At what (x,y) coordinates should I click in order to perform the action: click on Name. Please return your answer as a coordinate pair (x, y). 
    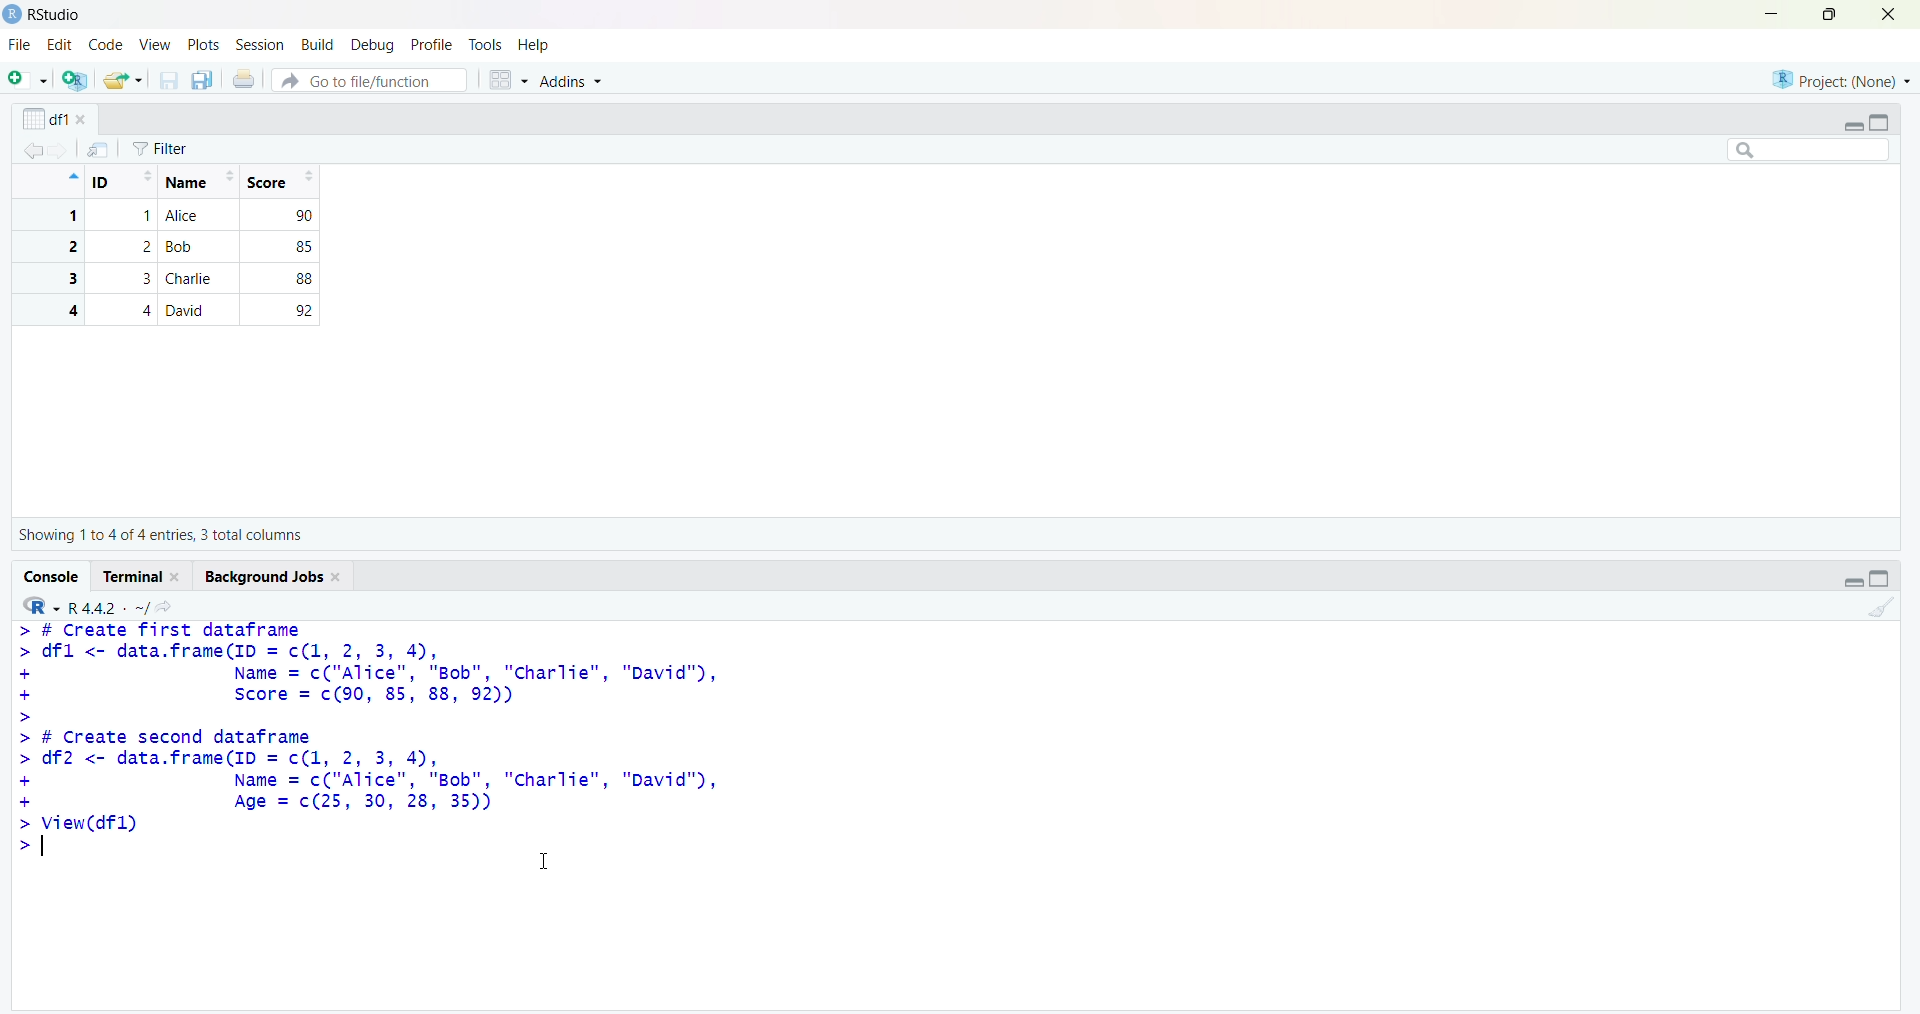
    Looking at the image, I should click on (198, 182).